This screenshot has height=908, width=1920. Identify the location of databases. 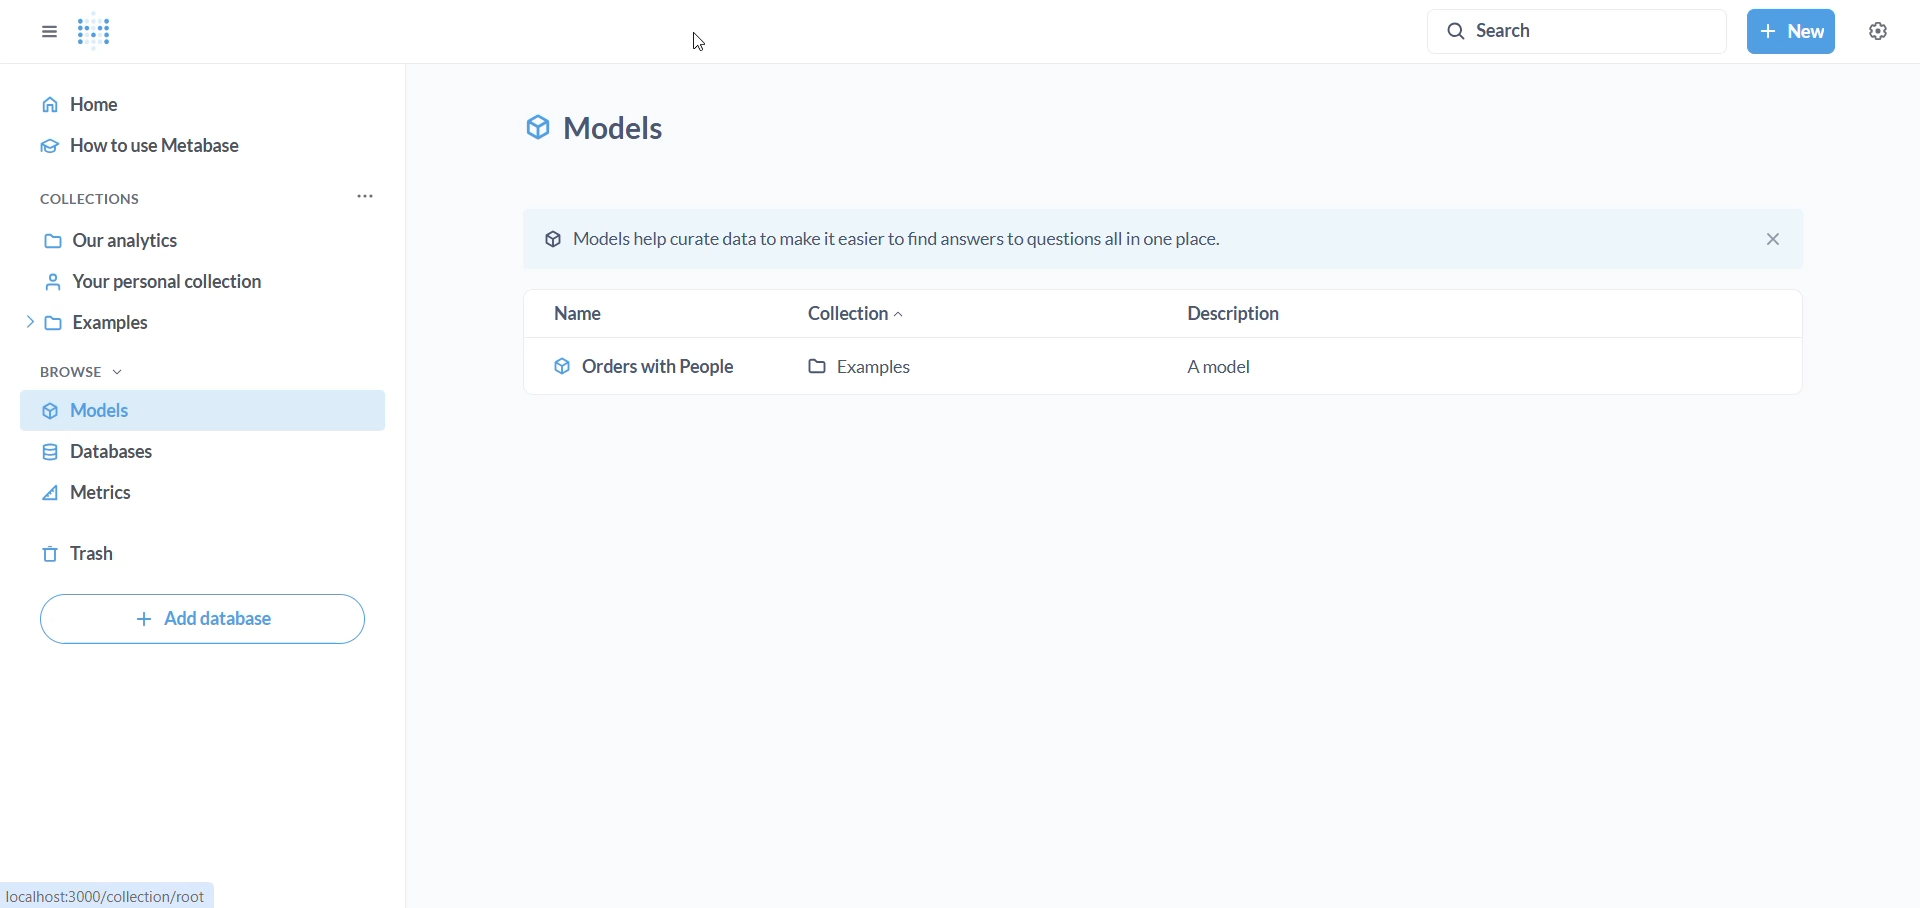
(196, 460).